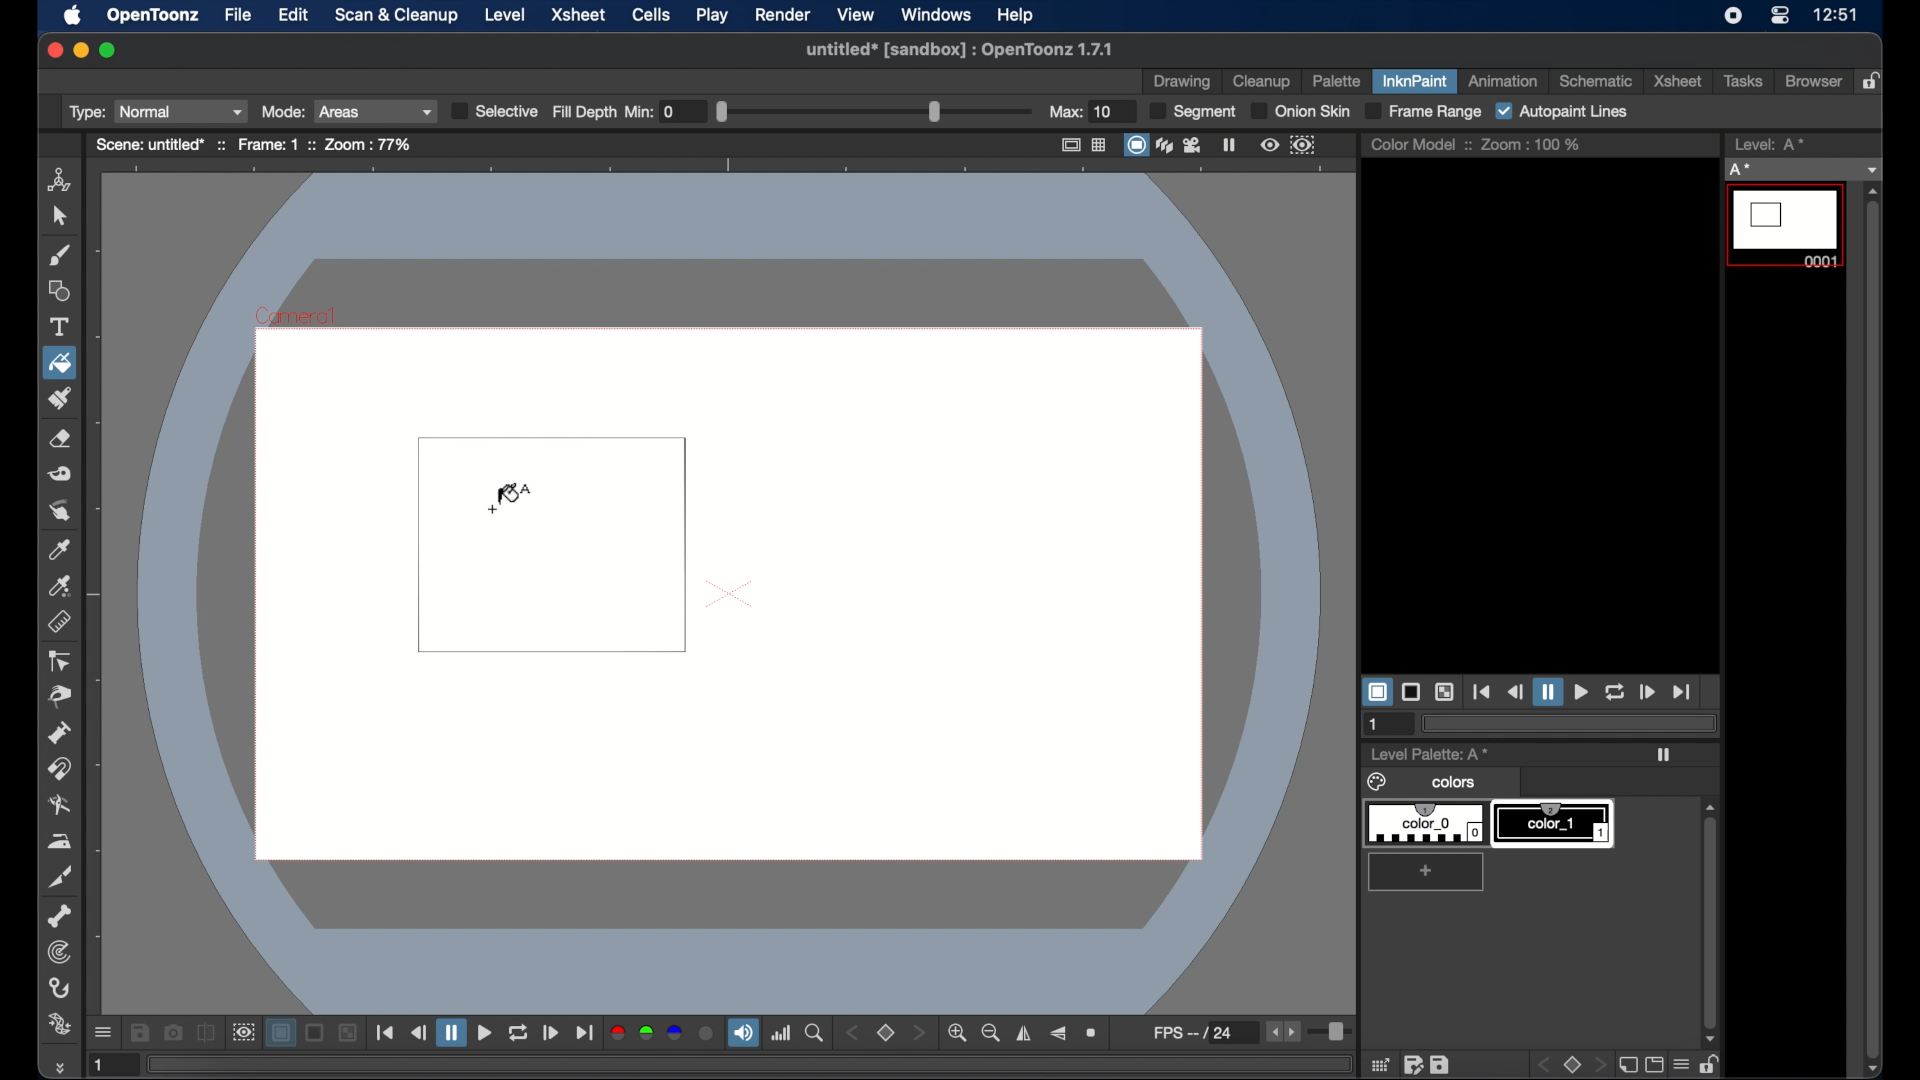 This screenshot has height=1080, width=1920. I want to click on more, so click(58, 1067).